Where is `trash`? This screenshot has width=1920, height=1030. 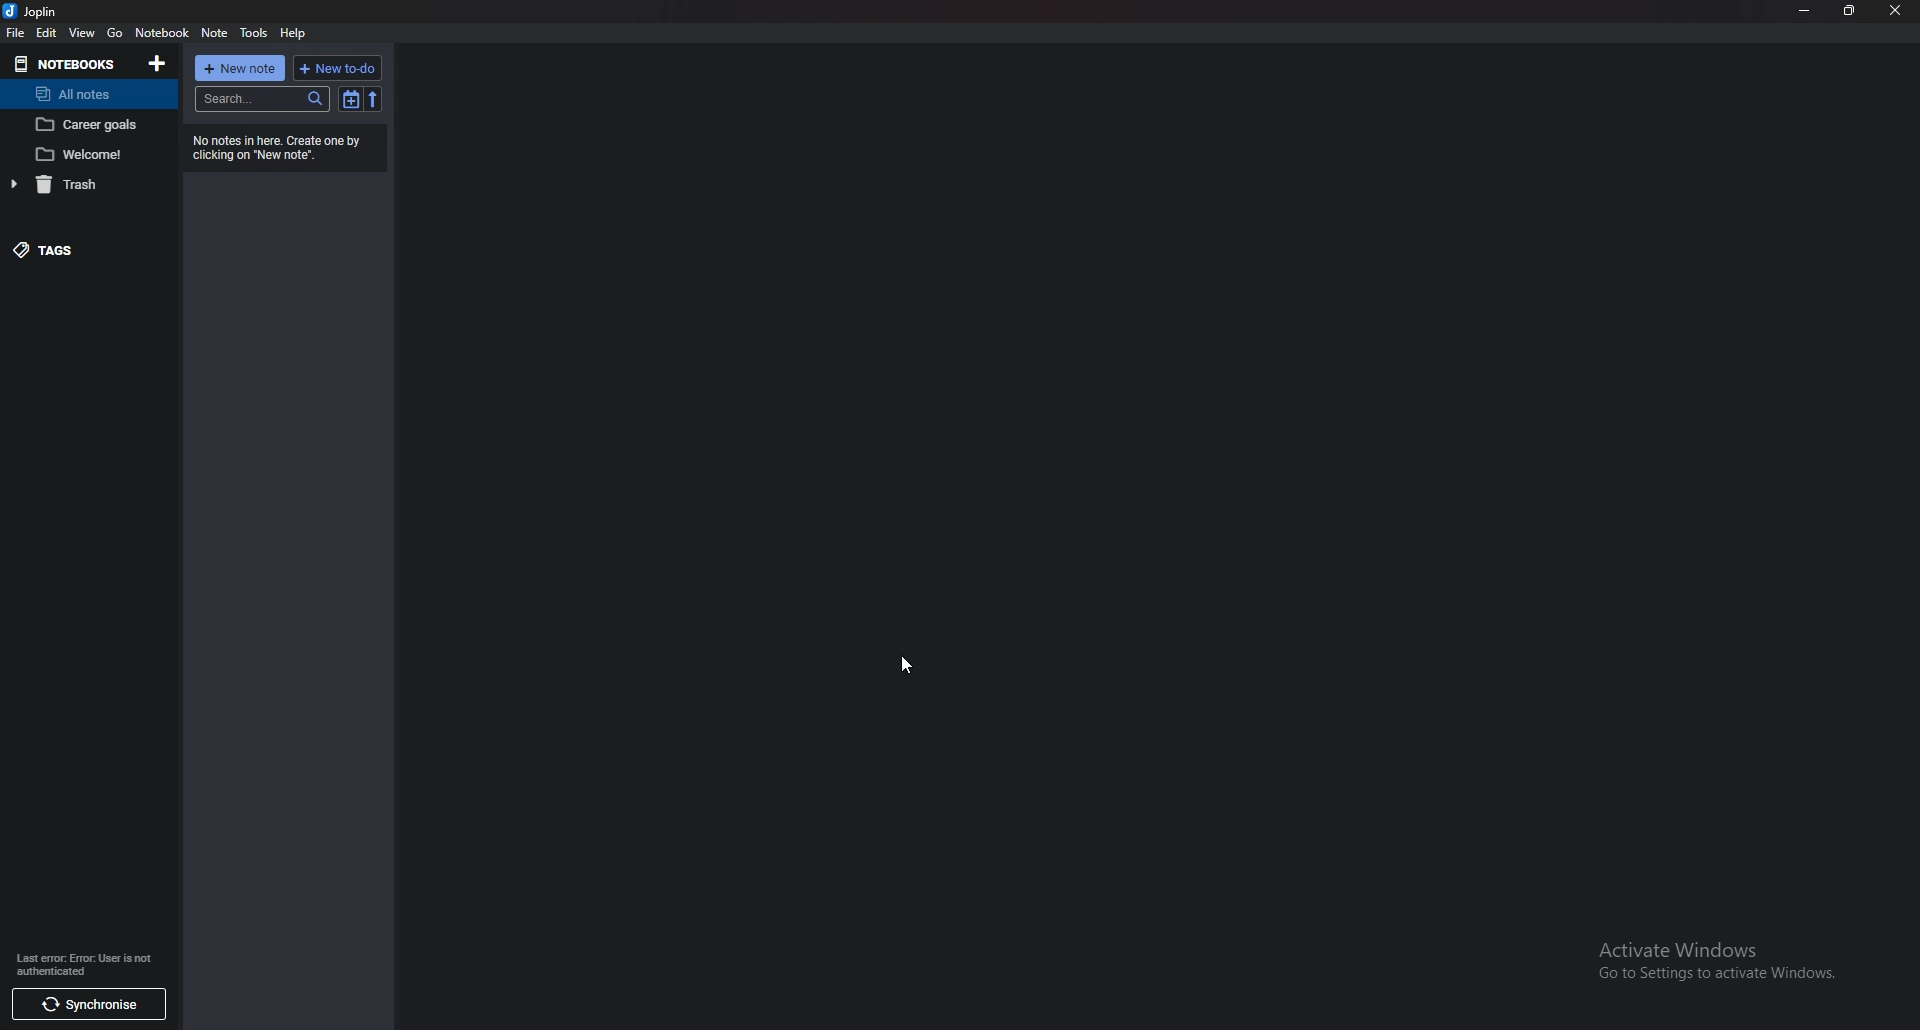 trash is located at coordinates (76, 185).